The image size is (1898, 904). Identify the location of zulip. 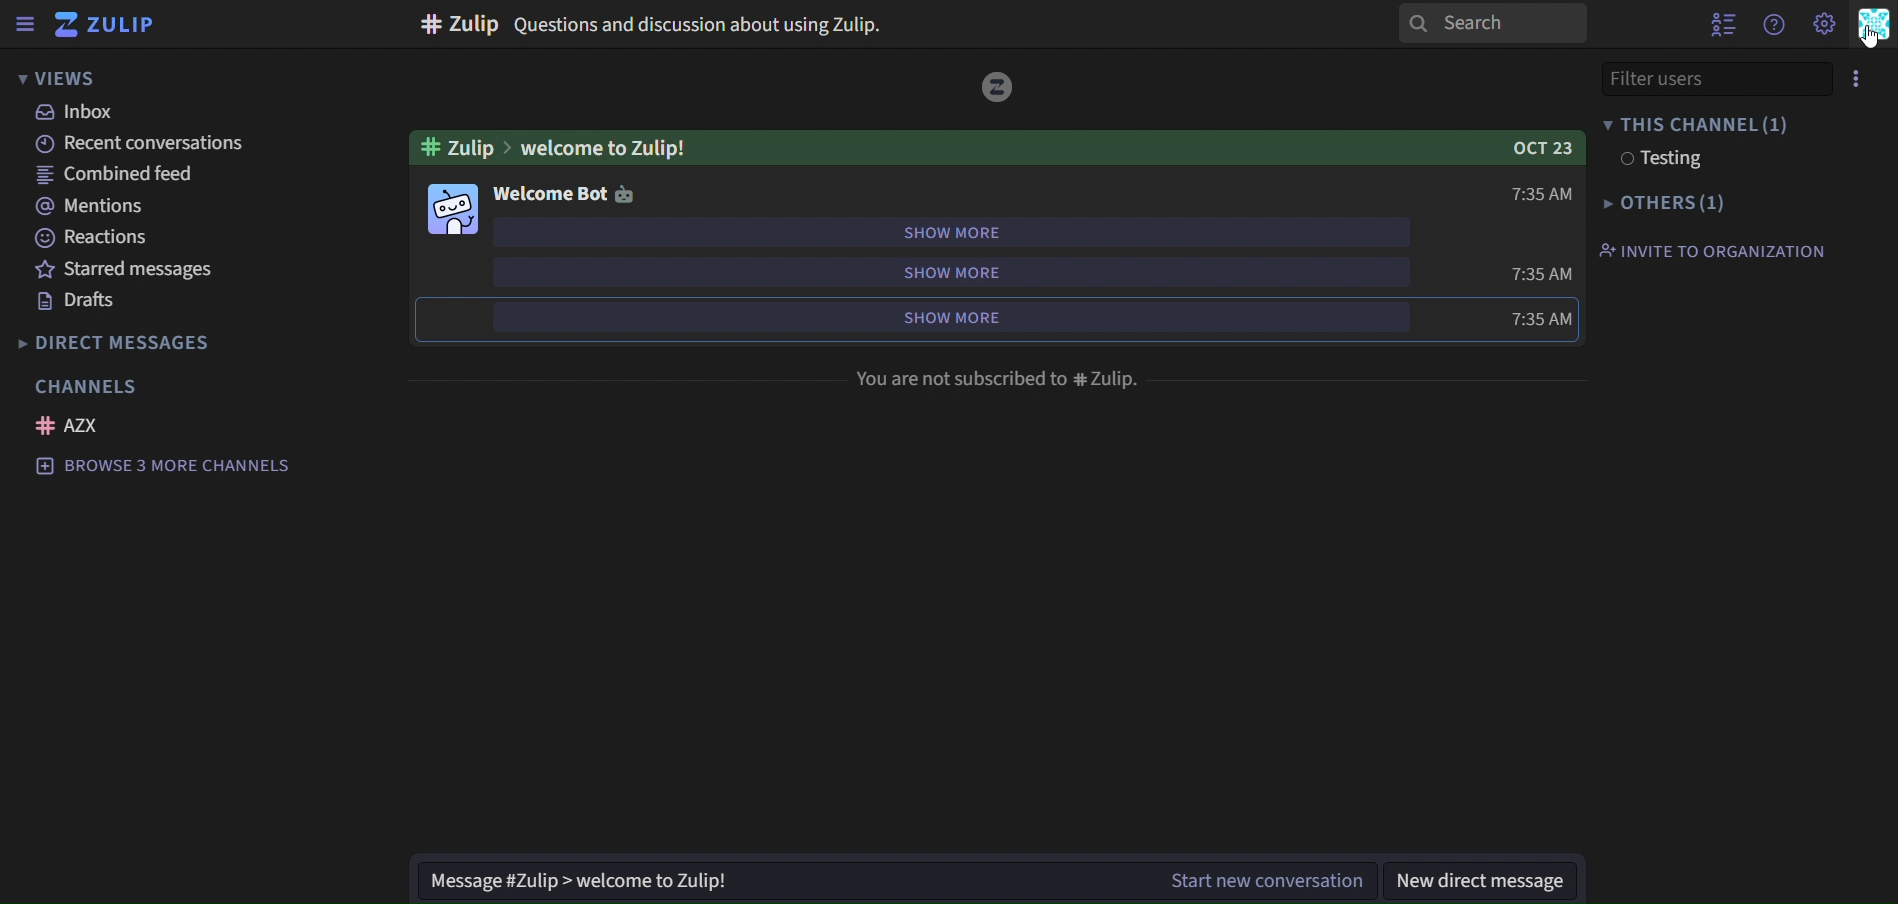
(104, 23).